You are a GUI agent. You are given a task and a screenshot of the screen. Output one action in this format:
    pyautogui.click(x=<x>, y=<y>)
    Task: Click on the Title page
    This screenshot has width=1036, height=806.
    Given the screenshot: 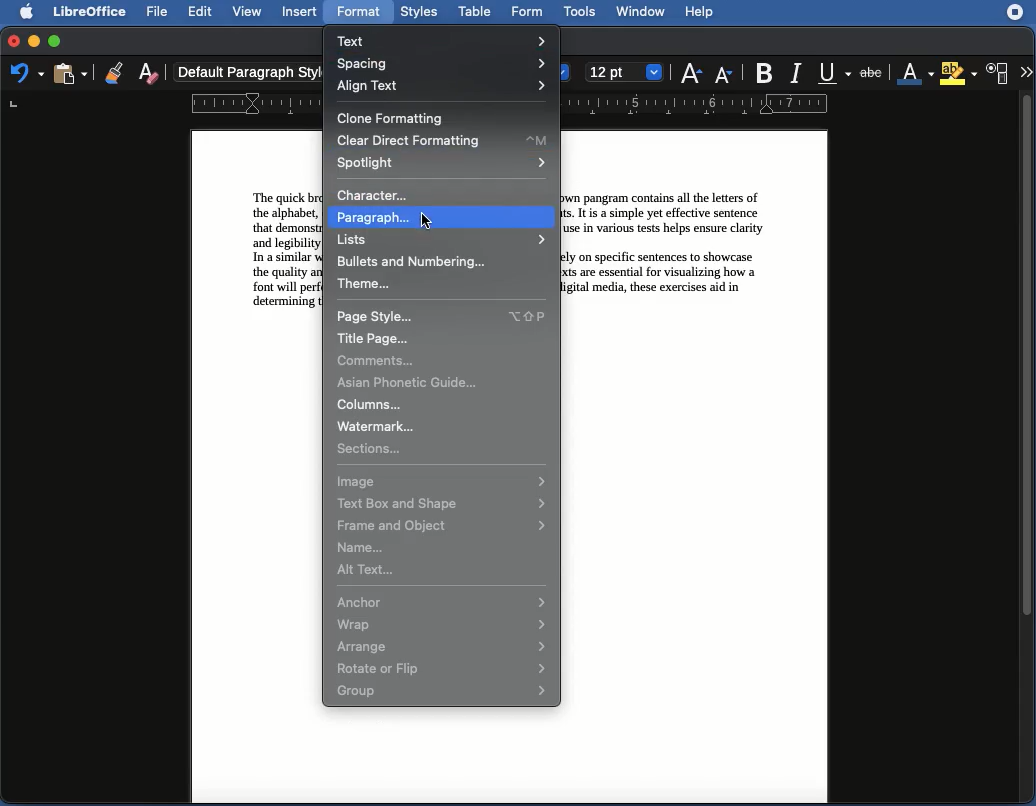 What is the action you would take?
    pyautogui.click(x=377, y=340)
    